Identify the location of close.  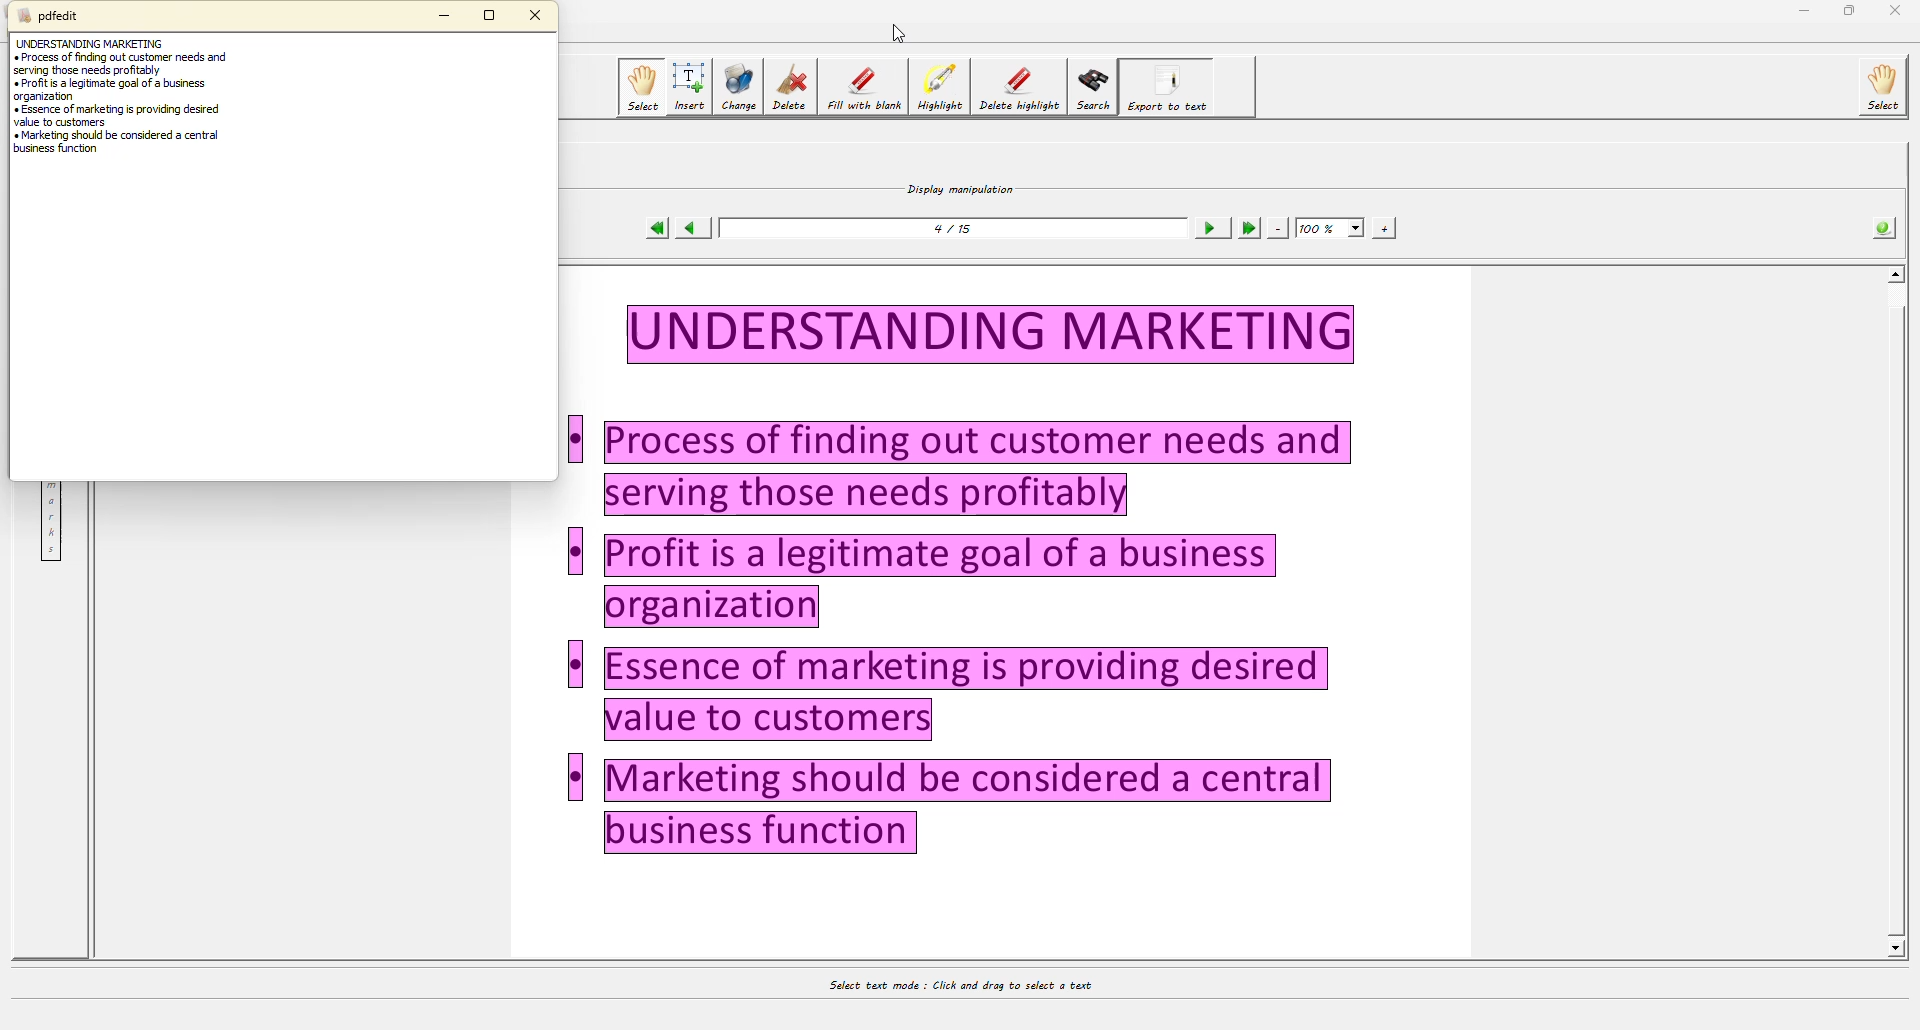
(541, 15).